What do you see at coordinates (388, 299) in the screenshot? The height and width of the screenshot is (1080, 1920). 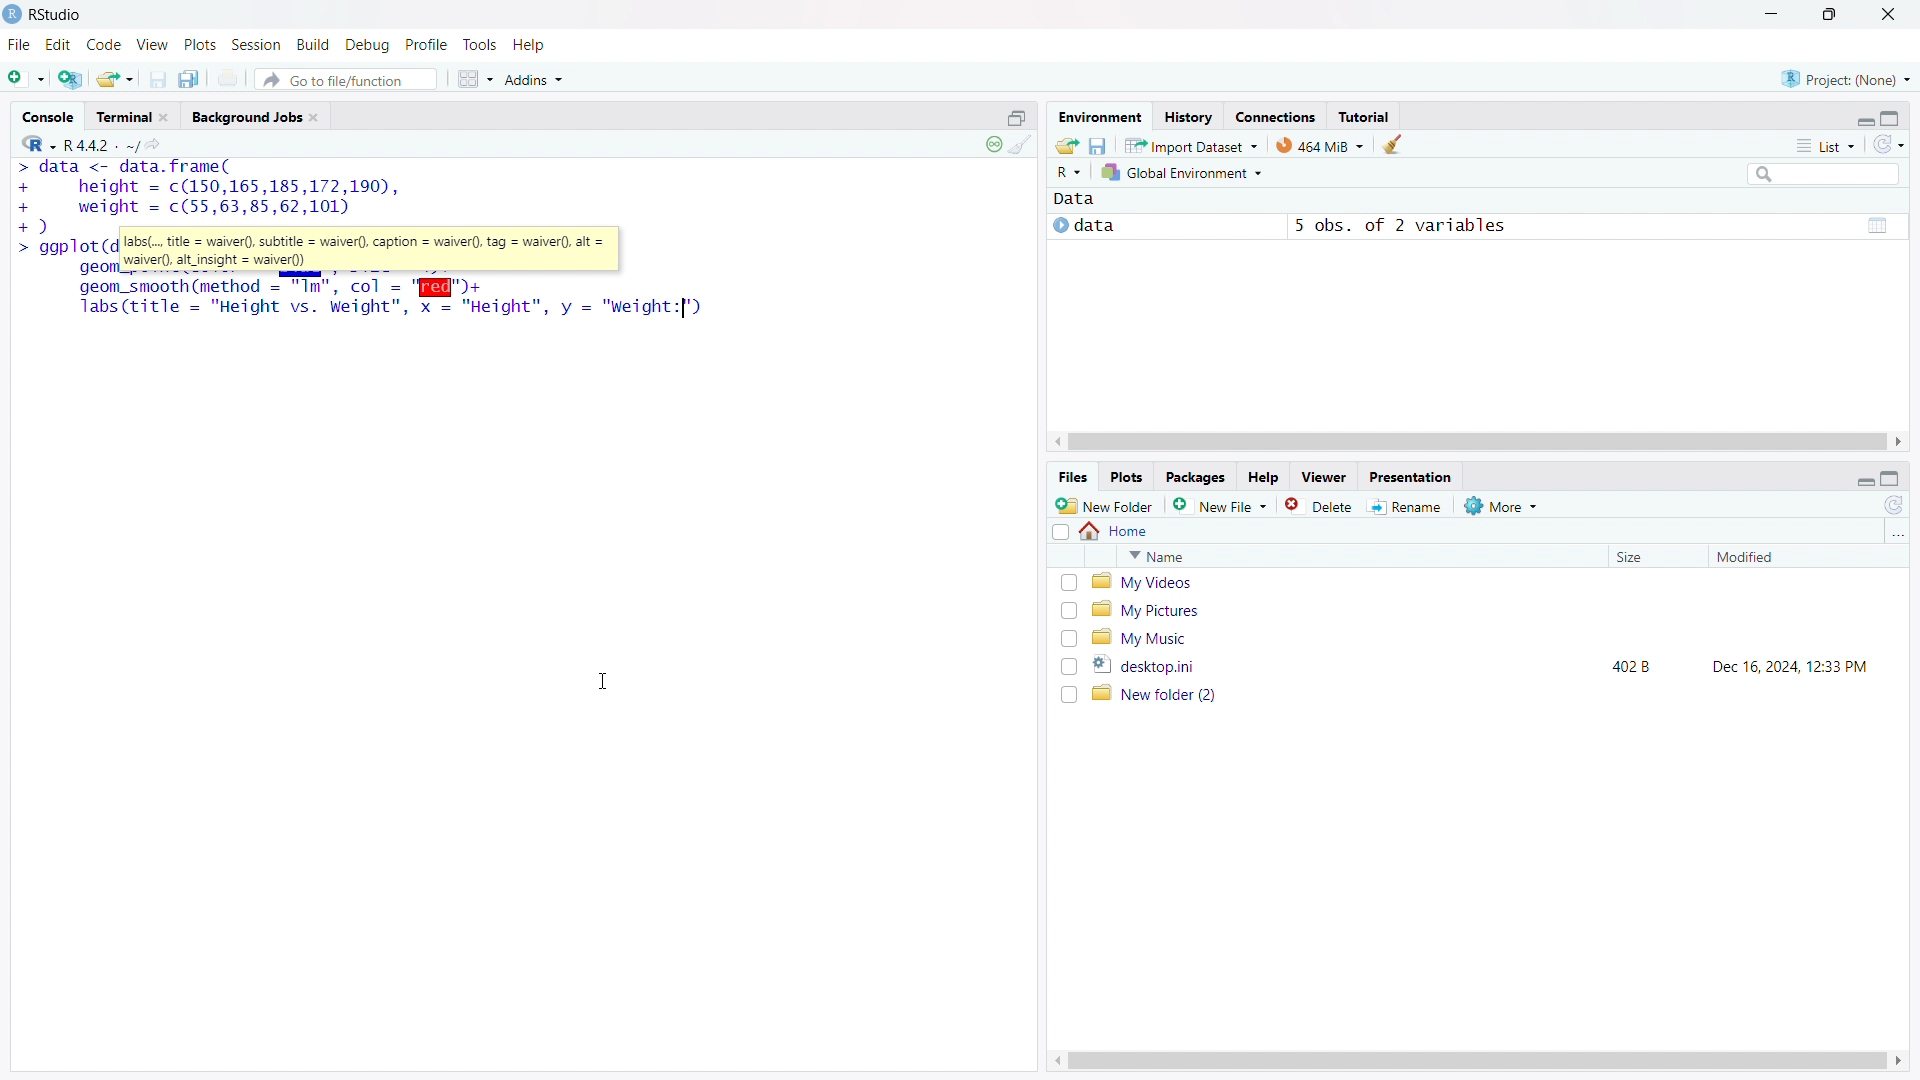 I see `geom_smooth(method = "Im", col = "[gC")+Tabs(title = "Height vs. Weight", x = "Height", y = "weight:")` at bounding box center [388, 299].